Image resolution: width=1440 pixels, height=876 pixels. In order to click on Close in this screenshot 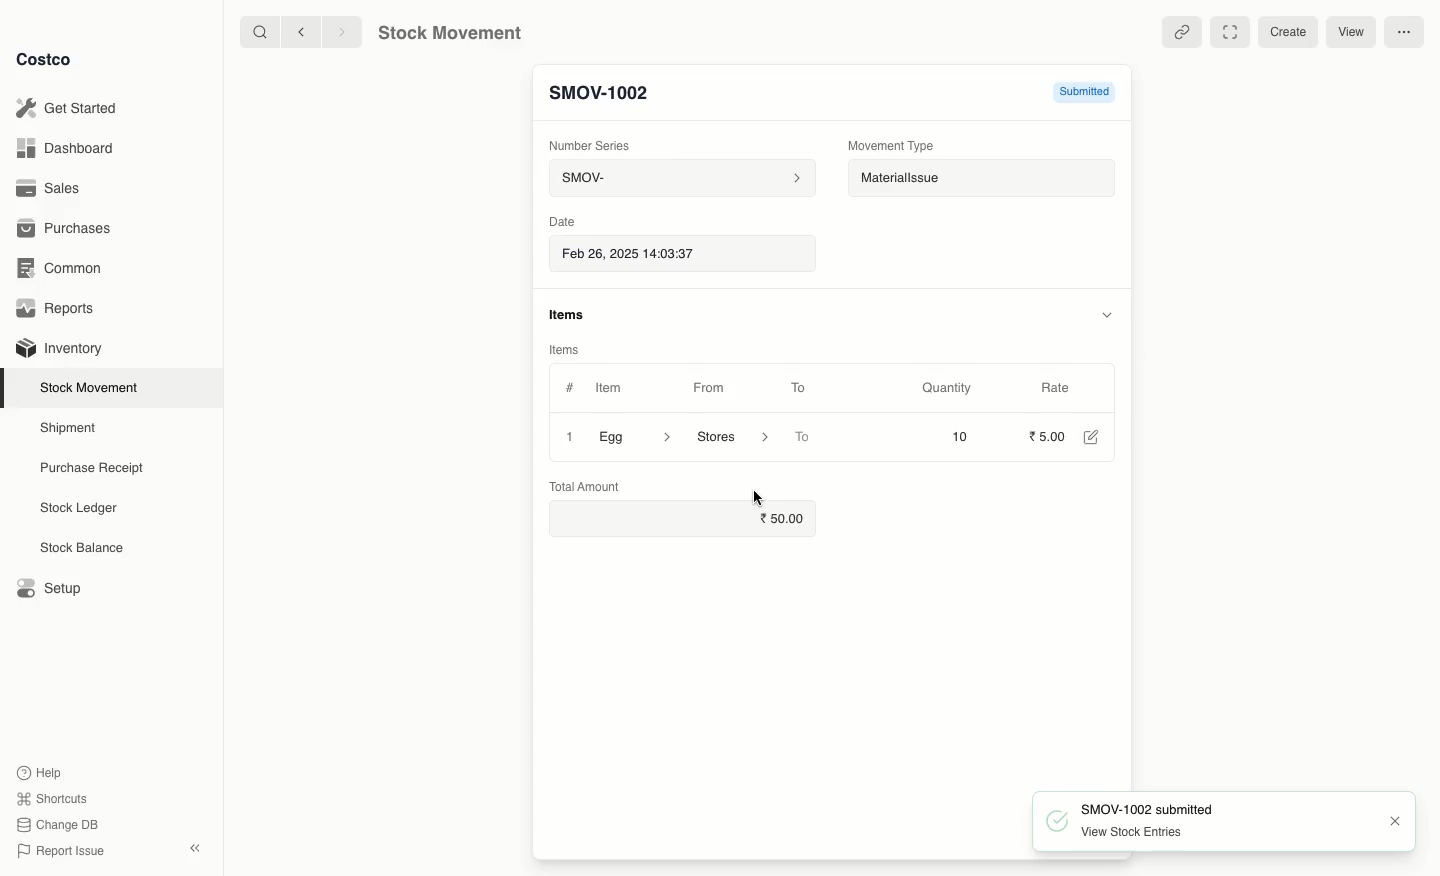, I will do `click(568, 438)`.